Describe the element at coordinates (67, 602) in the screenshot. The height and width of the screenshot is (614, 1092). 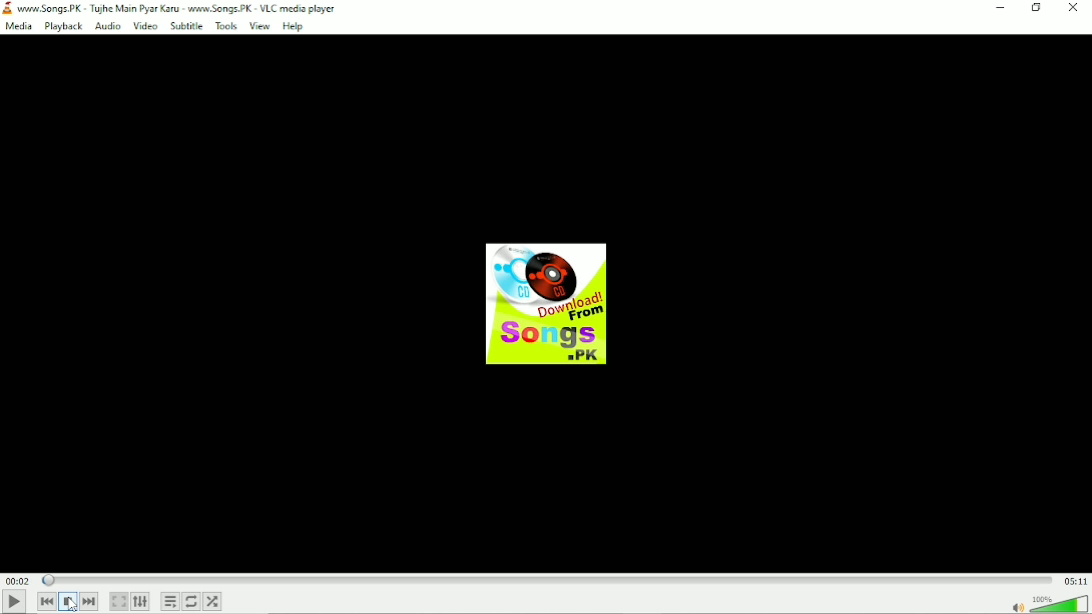
I see `Stop playback` at that location.